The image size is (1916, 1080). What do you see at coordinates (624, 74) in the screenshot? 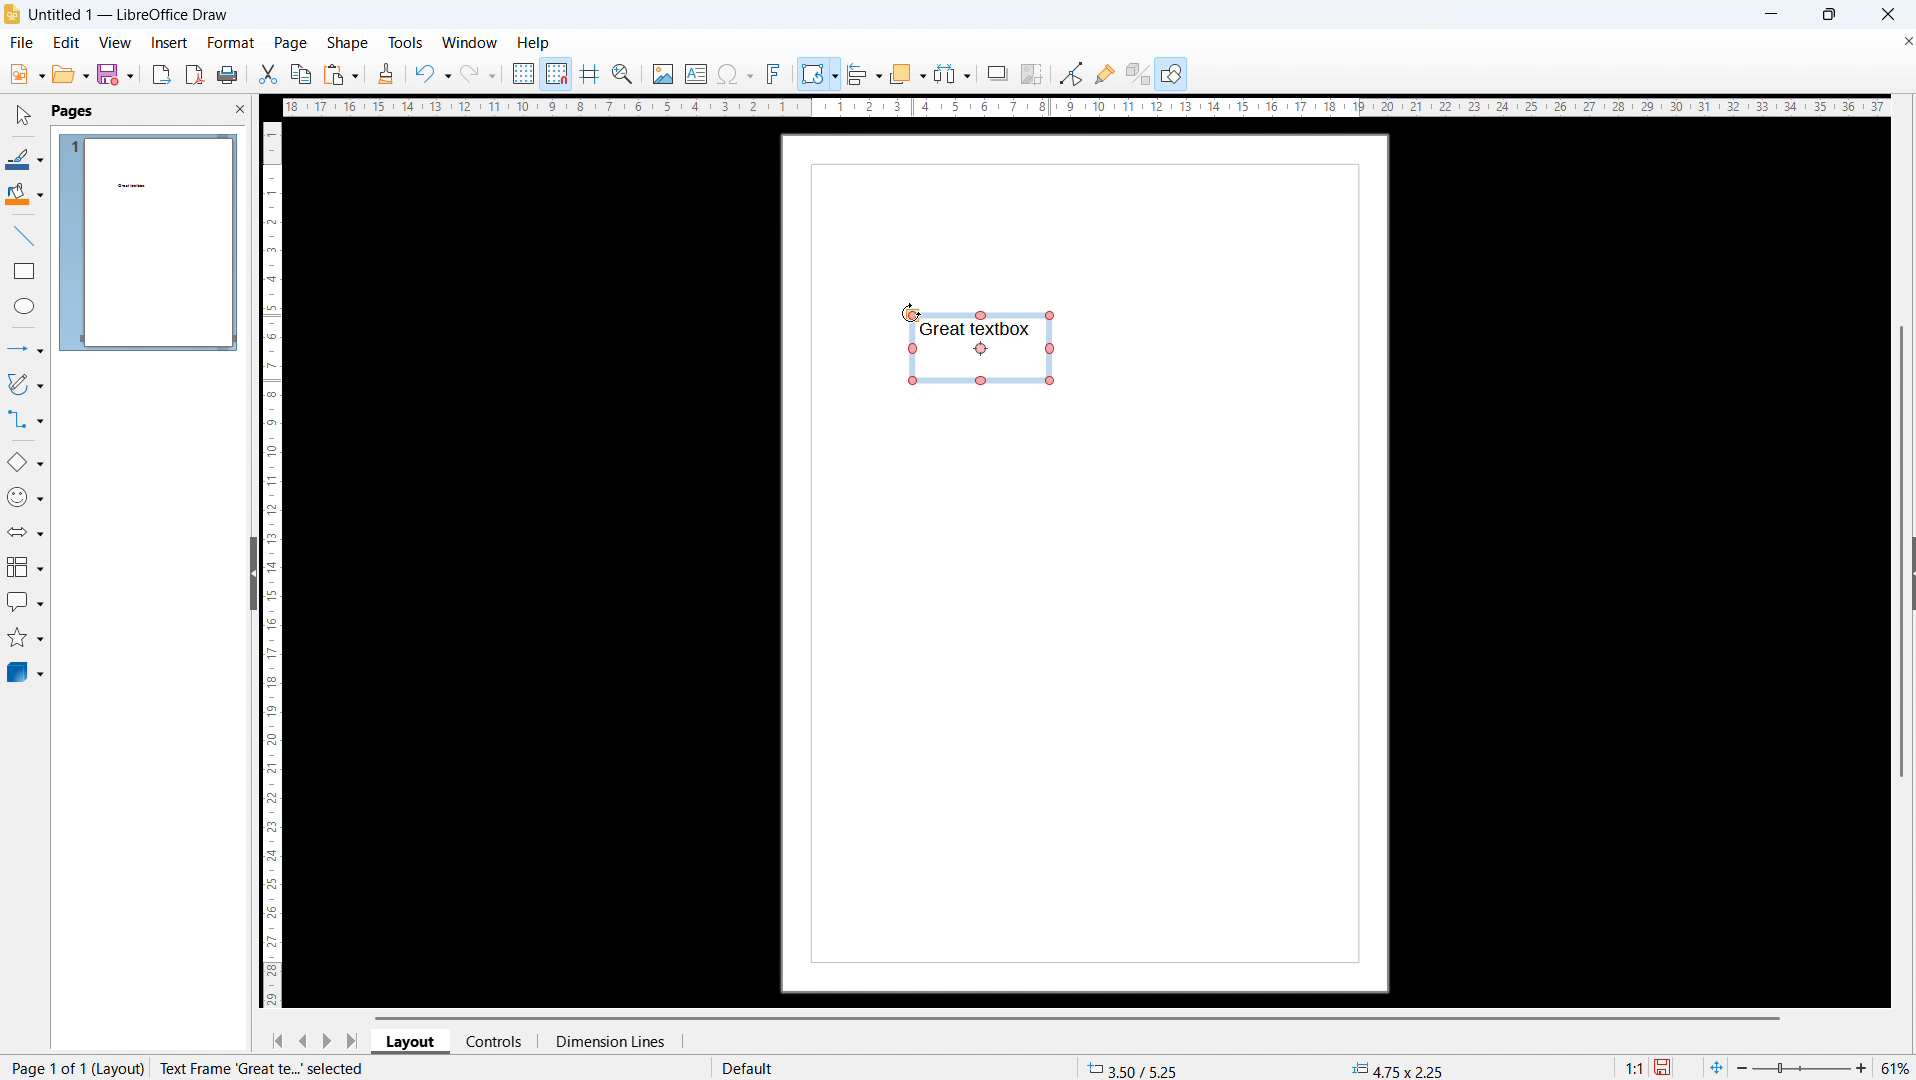
I see `zoom` at bounding box center [624, 74].